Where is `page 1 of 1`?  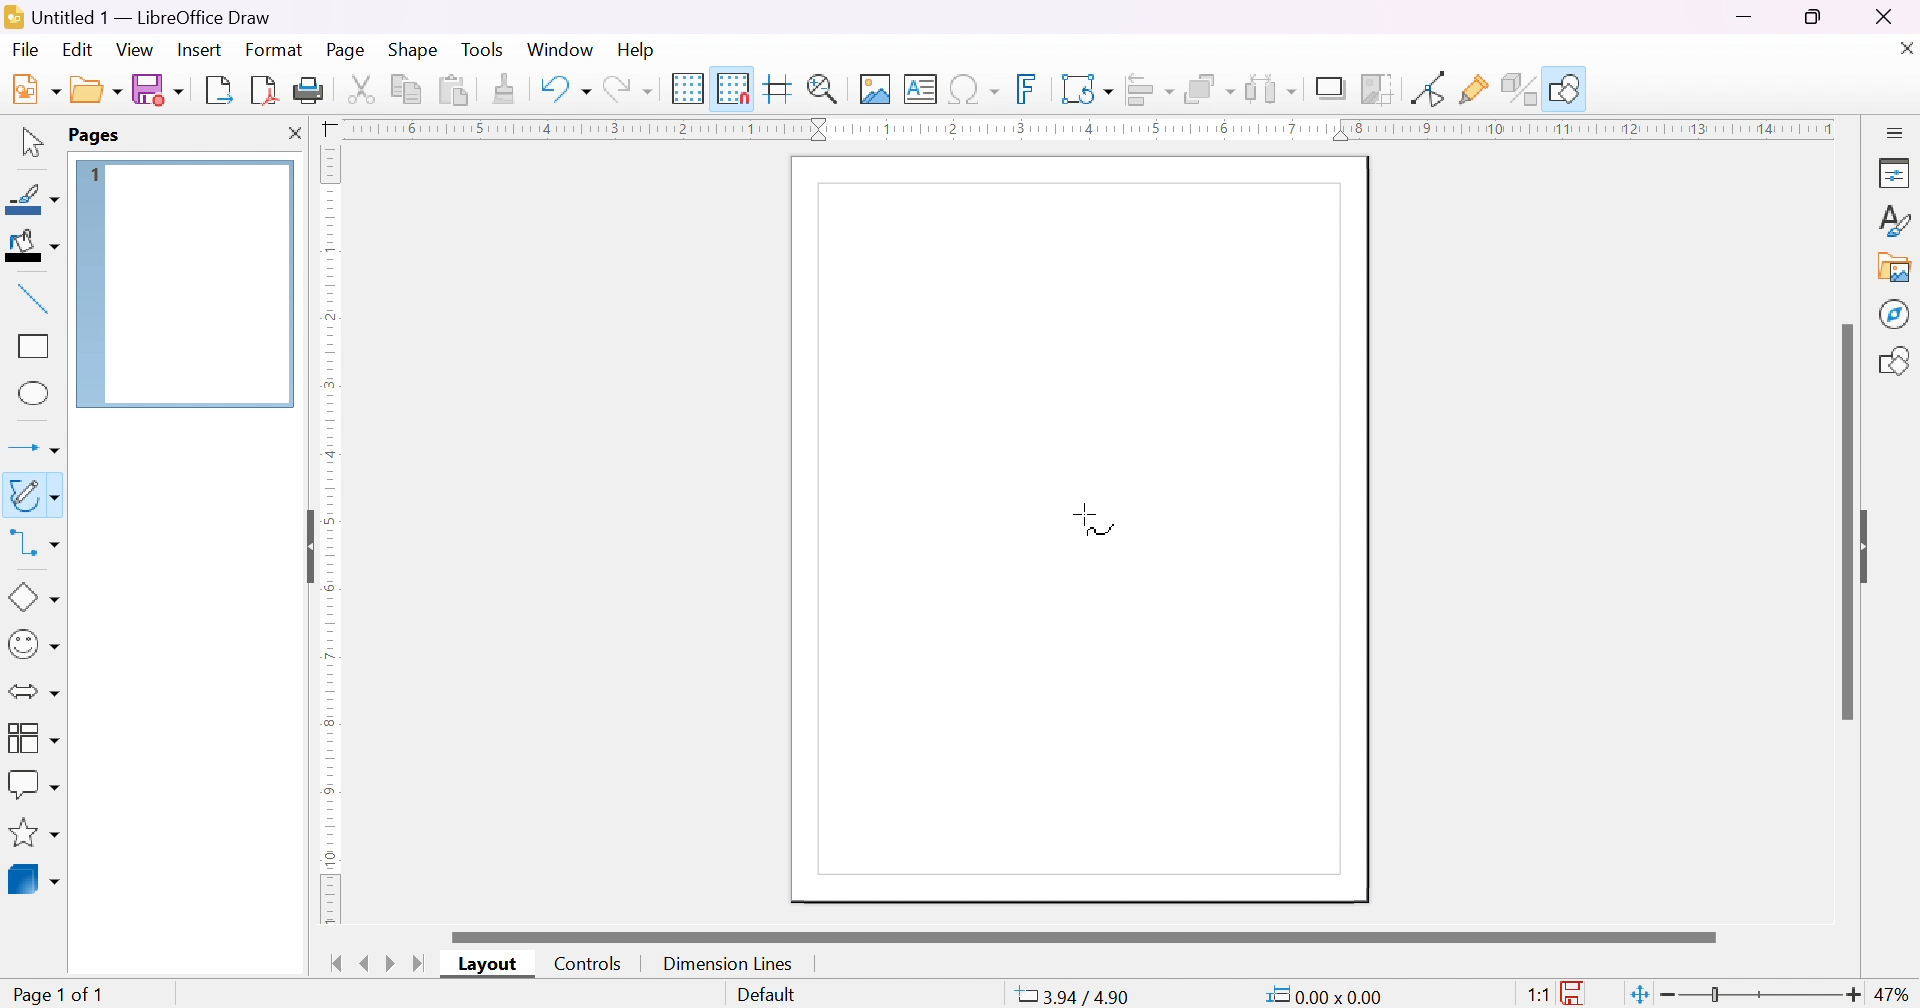
page 1 of 1 is located at coordinates (55, 994).